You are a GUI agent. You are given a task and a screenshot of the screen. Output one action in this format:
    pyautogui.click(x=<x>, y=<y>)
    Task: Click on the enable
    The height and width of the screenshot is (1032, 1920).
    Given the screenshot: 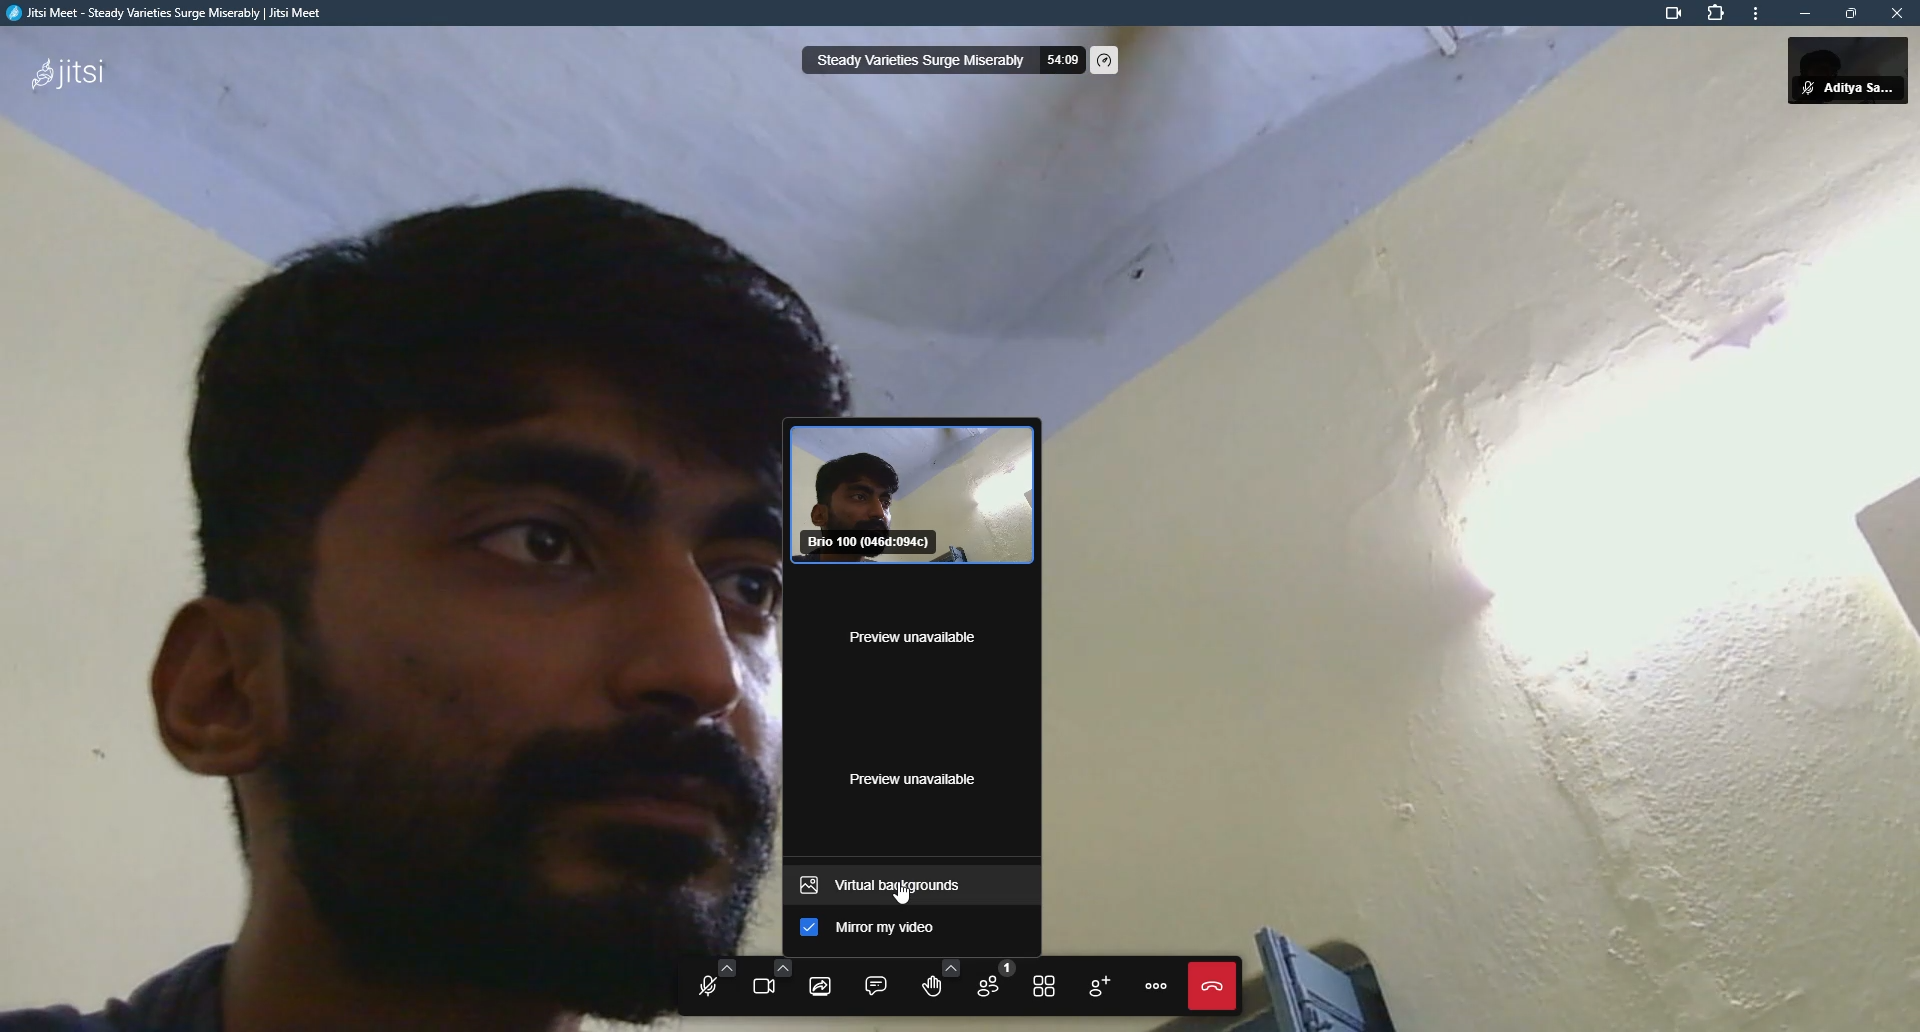 What is the action you would take?
    pyautogui.click(x=807, y=930)
    